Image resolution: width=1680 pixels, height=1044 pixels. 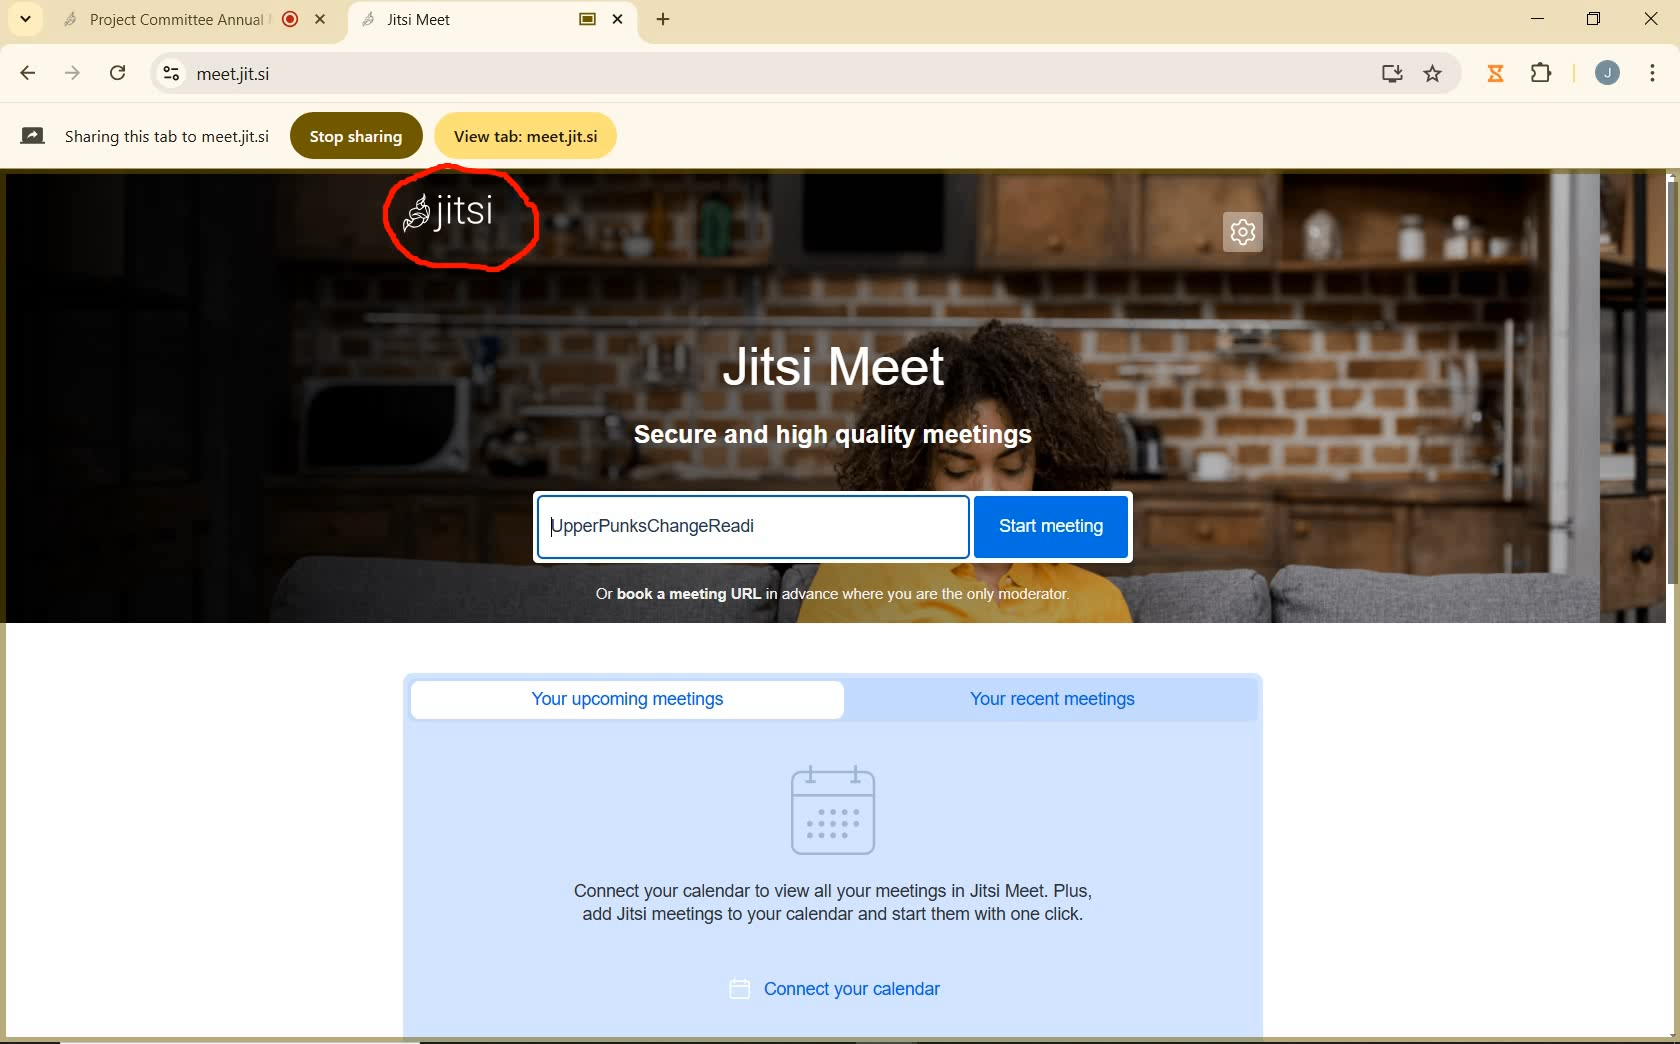 What do you see at coordinates (1049, 527) in the screenshot?
I see `Start meeting` at bounding box center [1049, 527].